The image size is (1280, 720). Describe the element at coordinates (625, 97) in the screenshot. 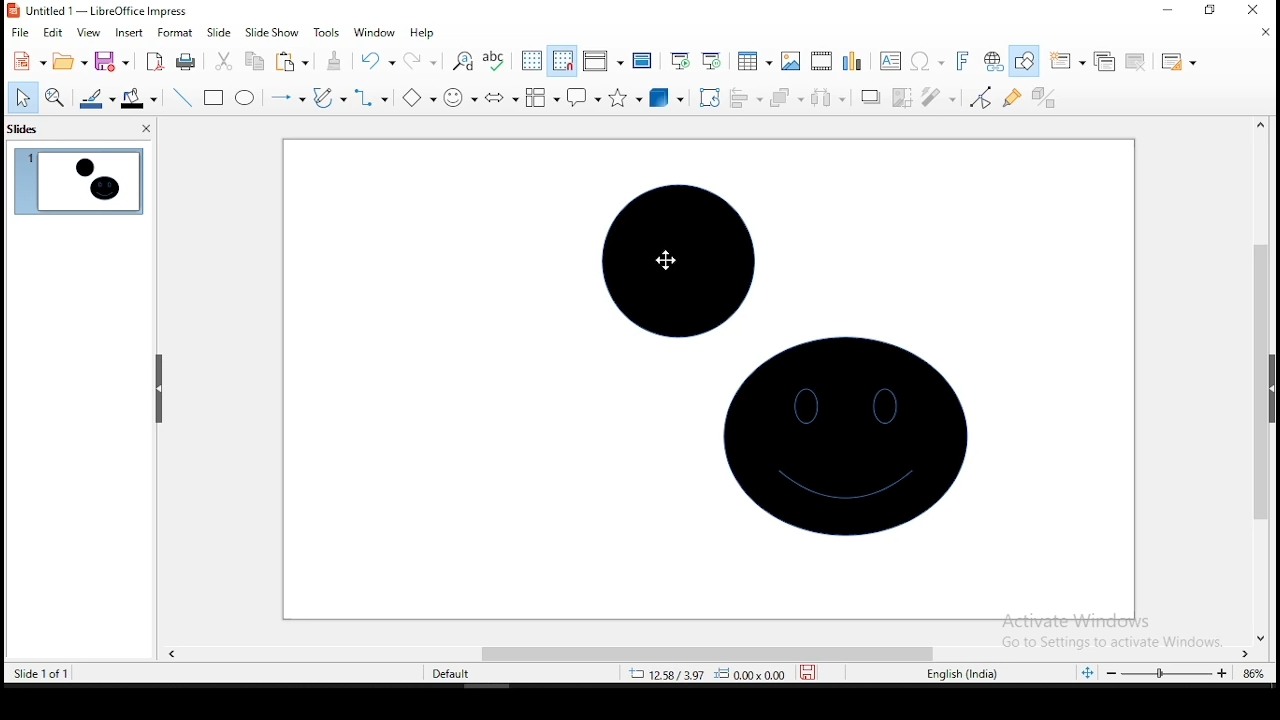

I see `stars and banners` at that location.